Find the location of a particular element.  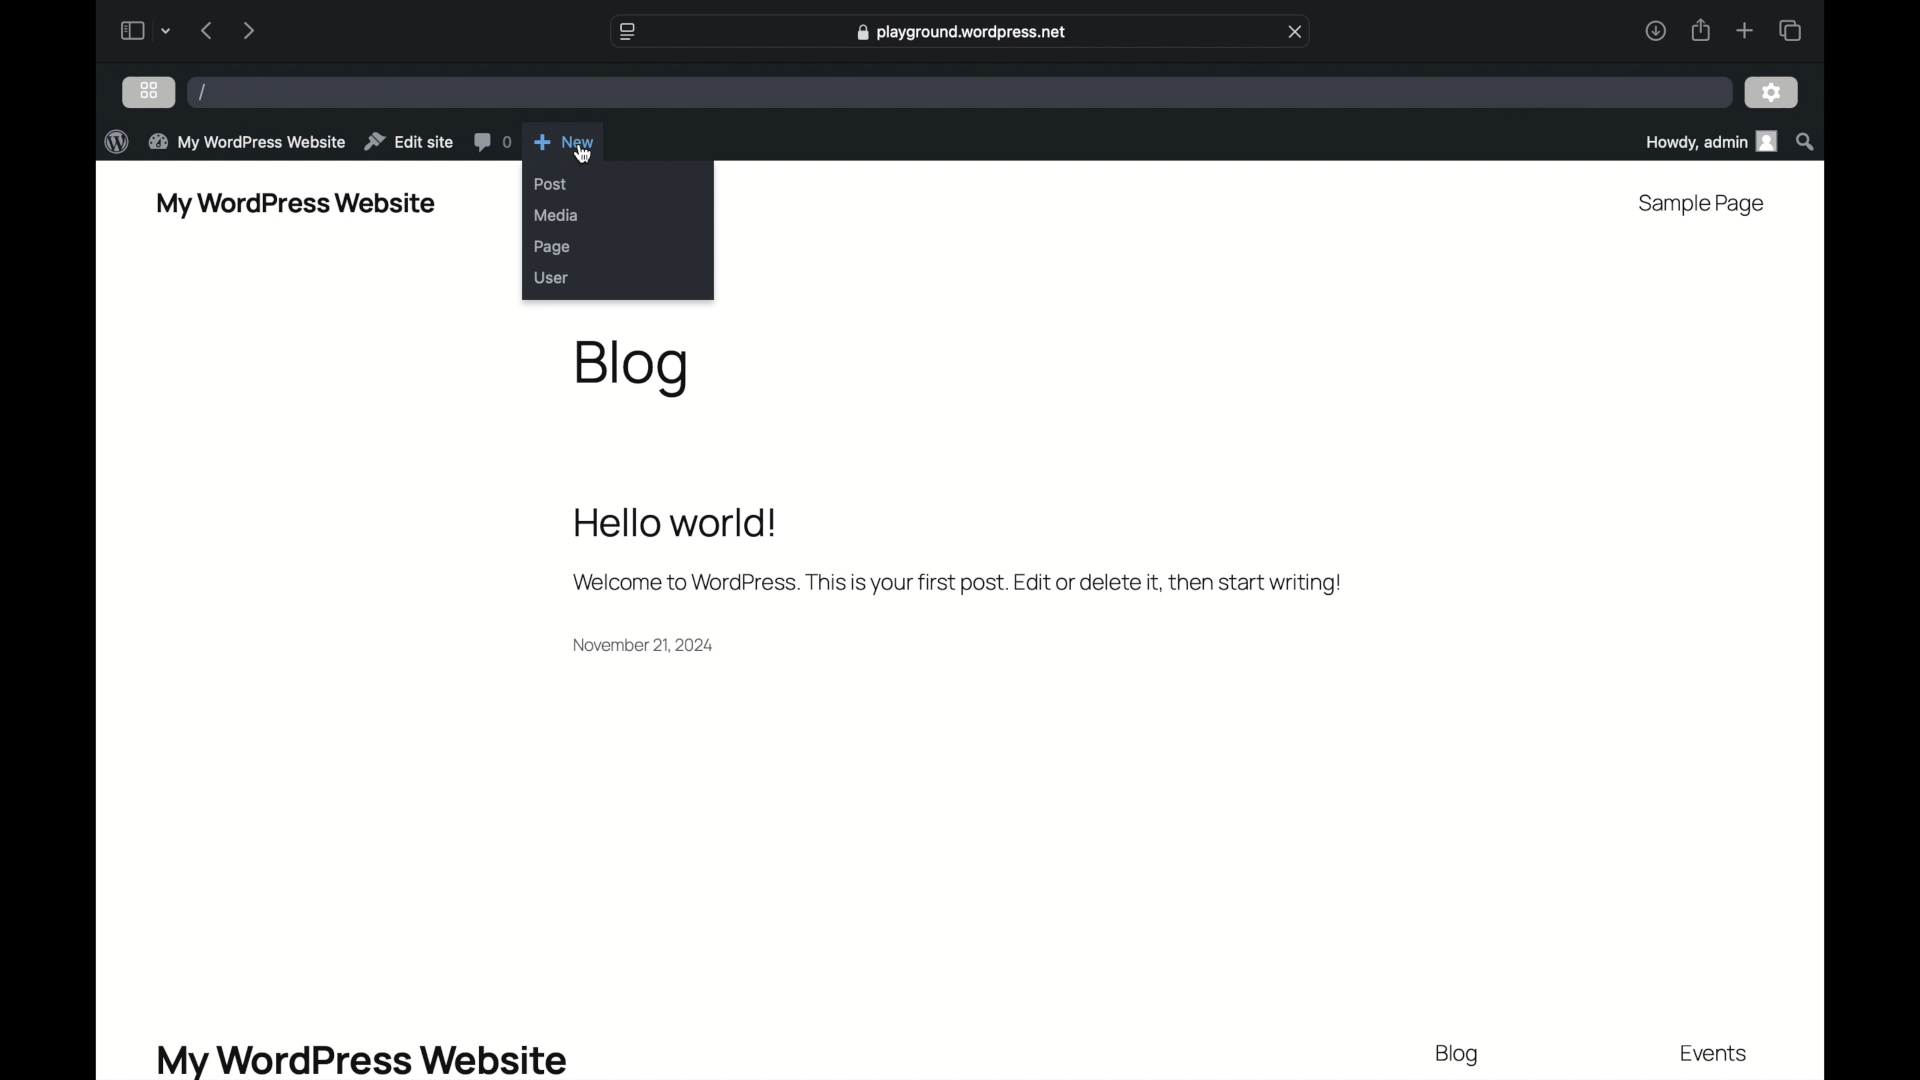

user is located at coordinates (550, 277).